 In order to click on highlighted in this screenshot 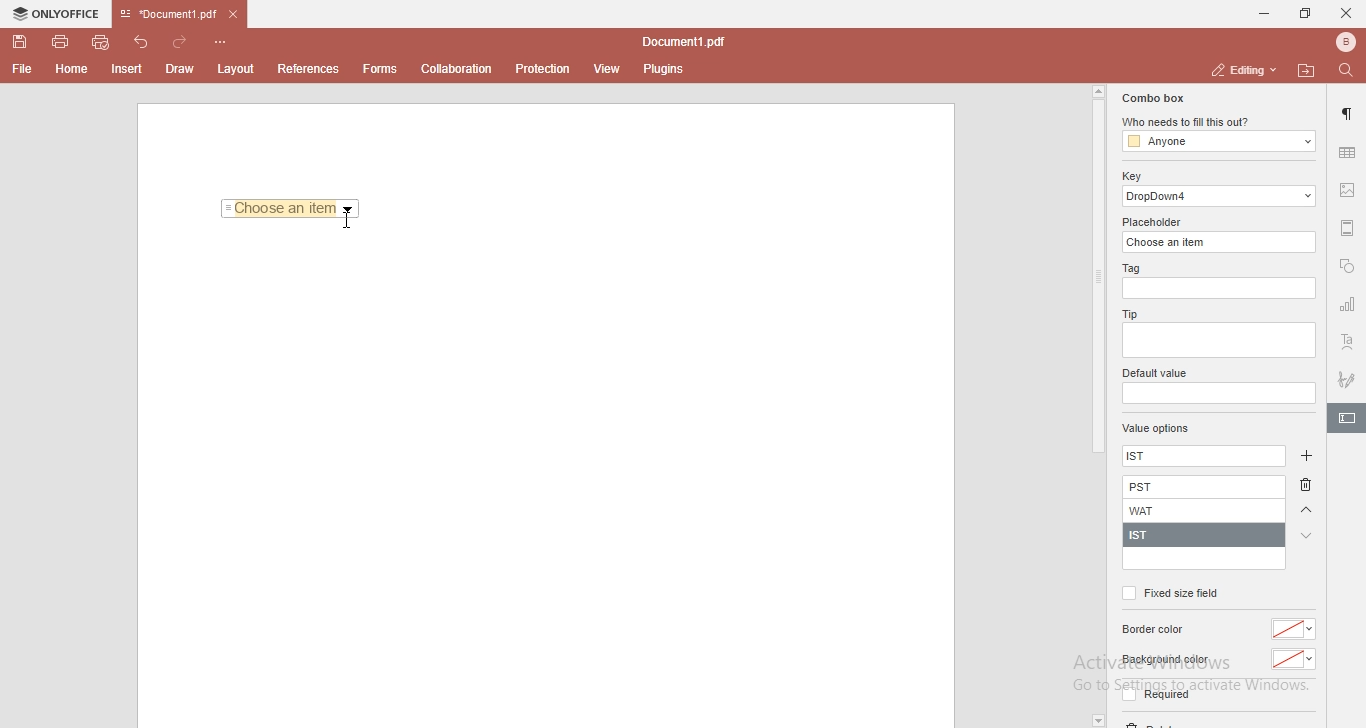, I will do `click(1346, 420)`.